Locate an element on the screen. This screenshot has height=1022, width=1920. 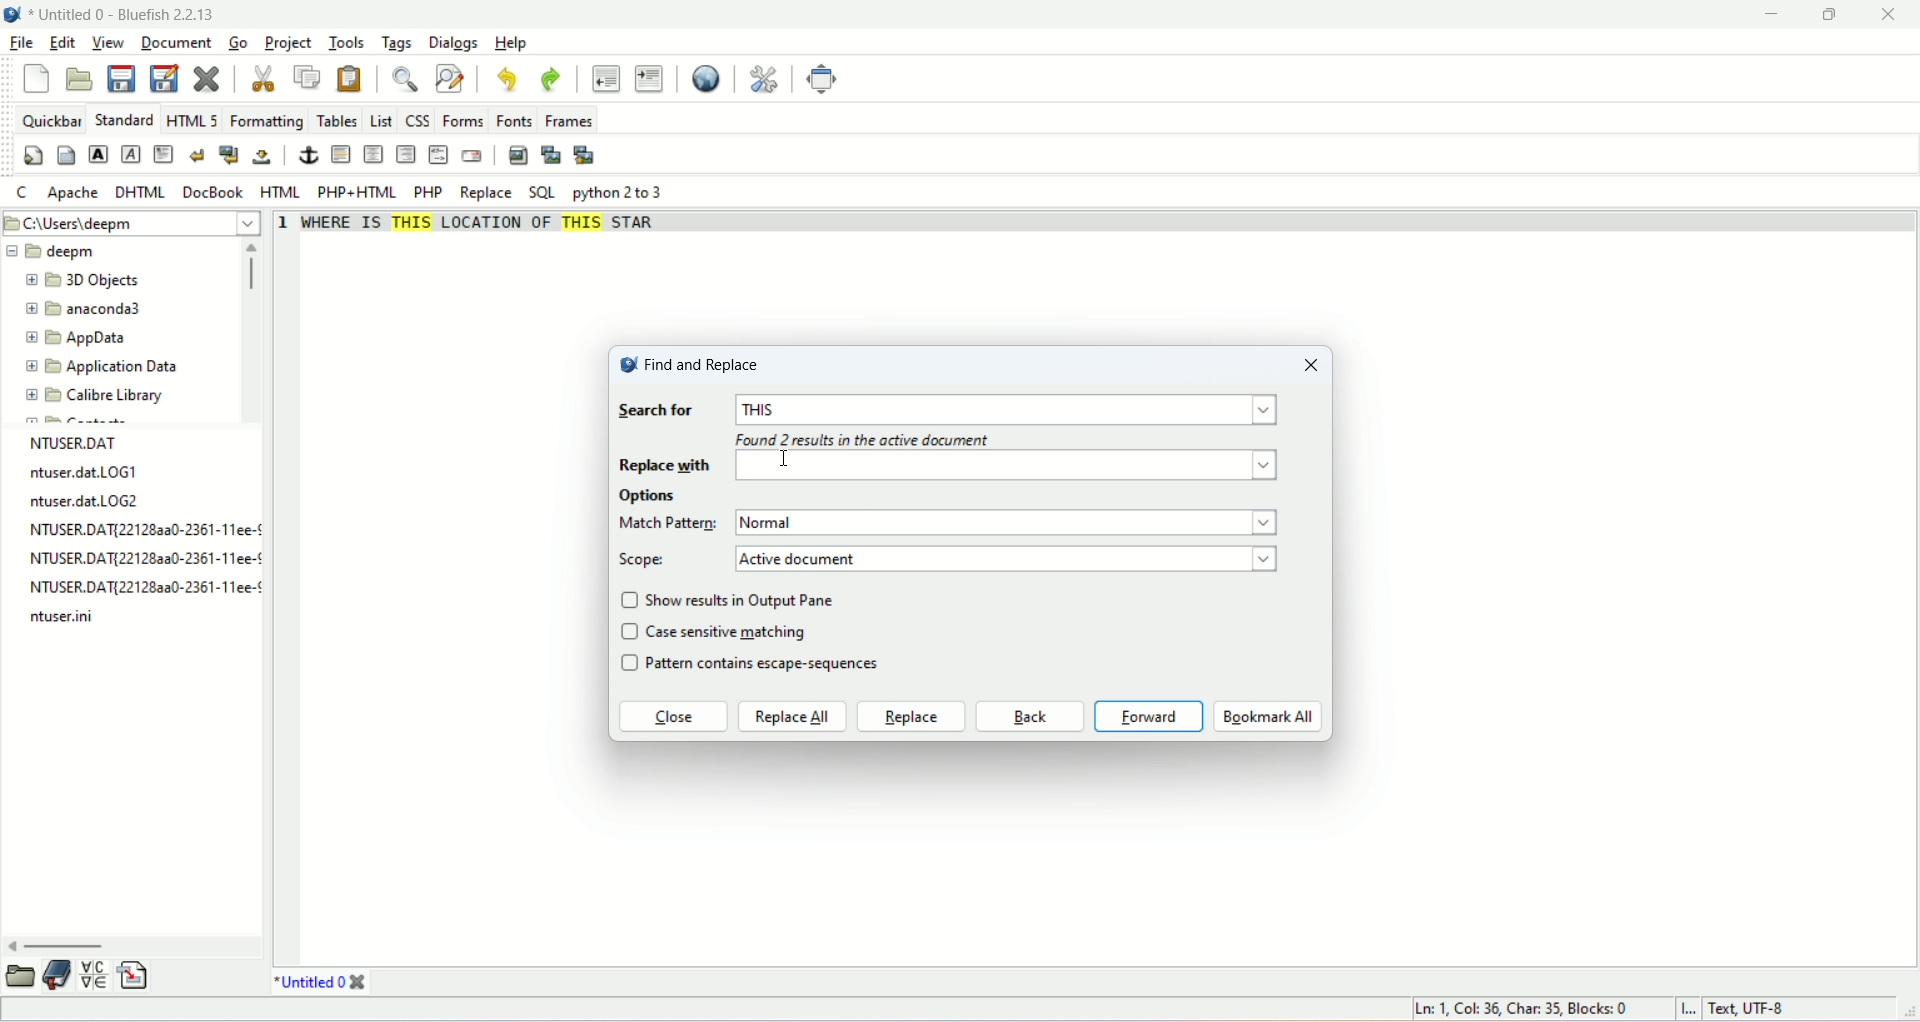
find and replace is located at coordinates (449, 78).